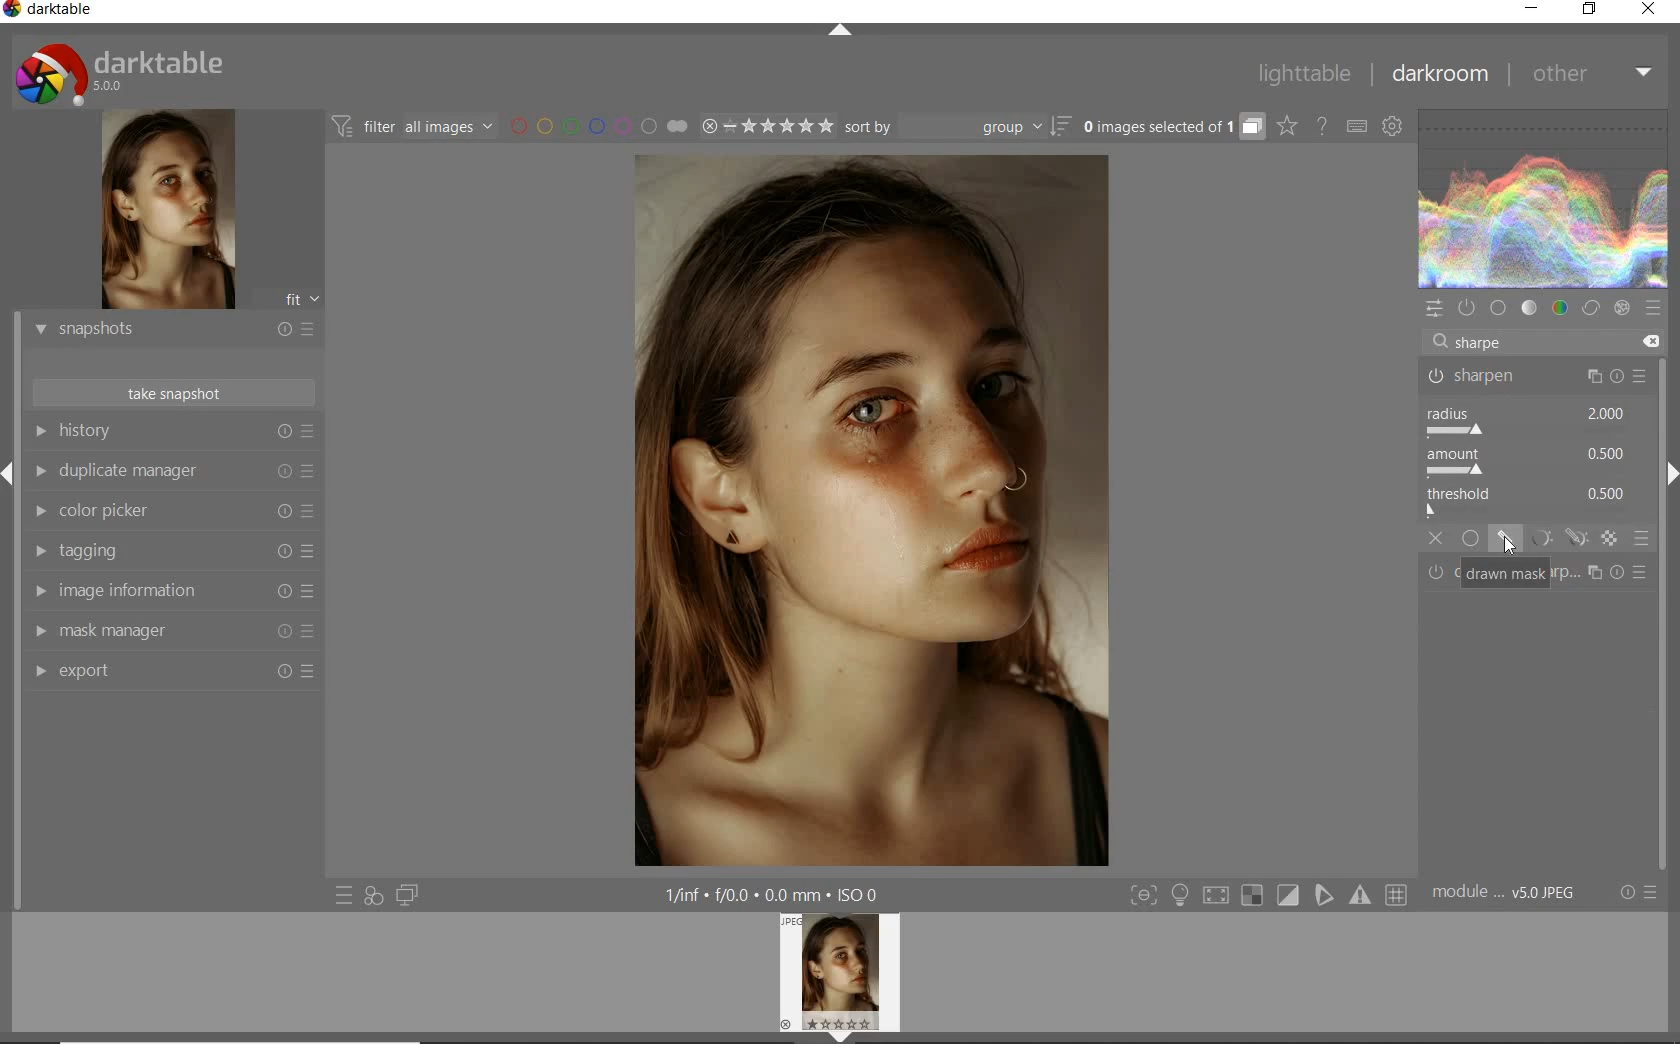 This screenshot has width=1680, height=1044. What do you see at coordinates (776, 895) in the screenshot?
I see `other display information` at bounding box center [776, 895].